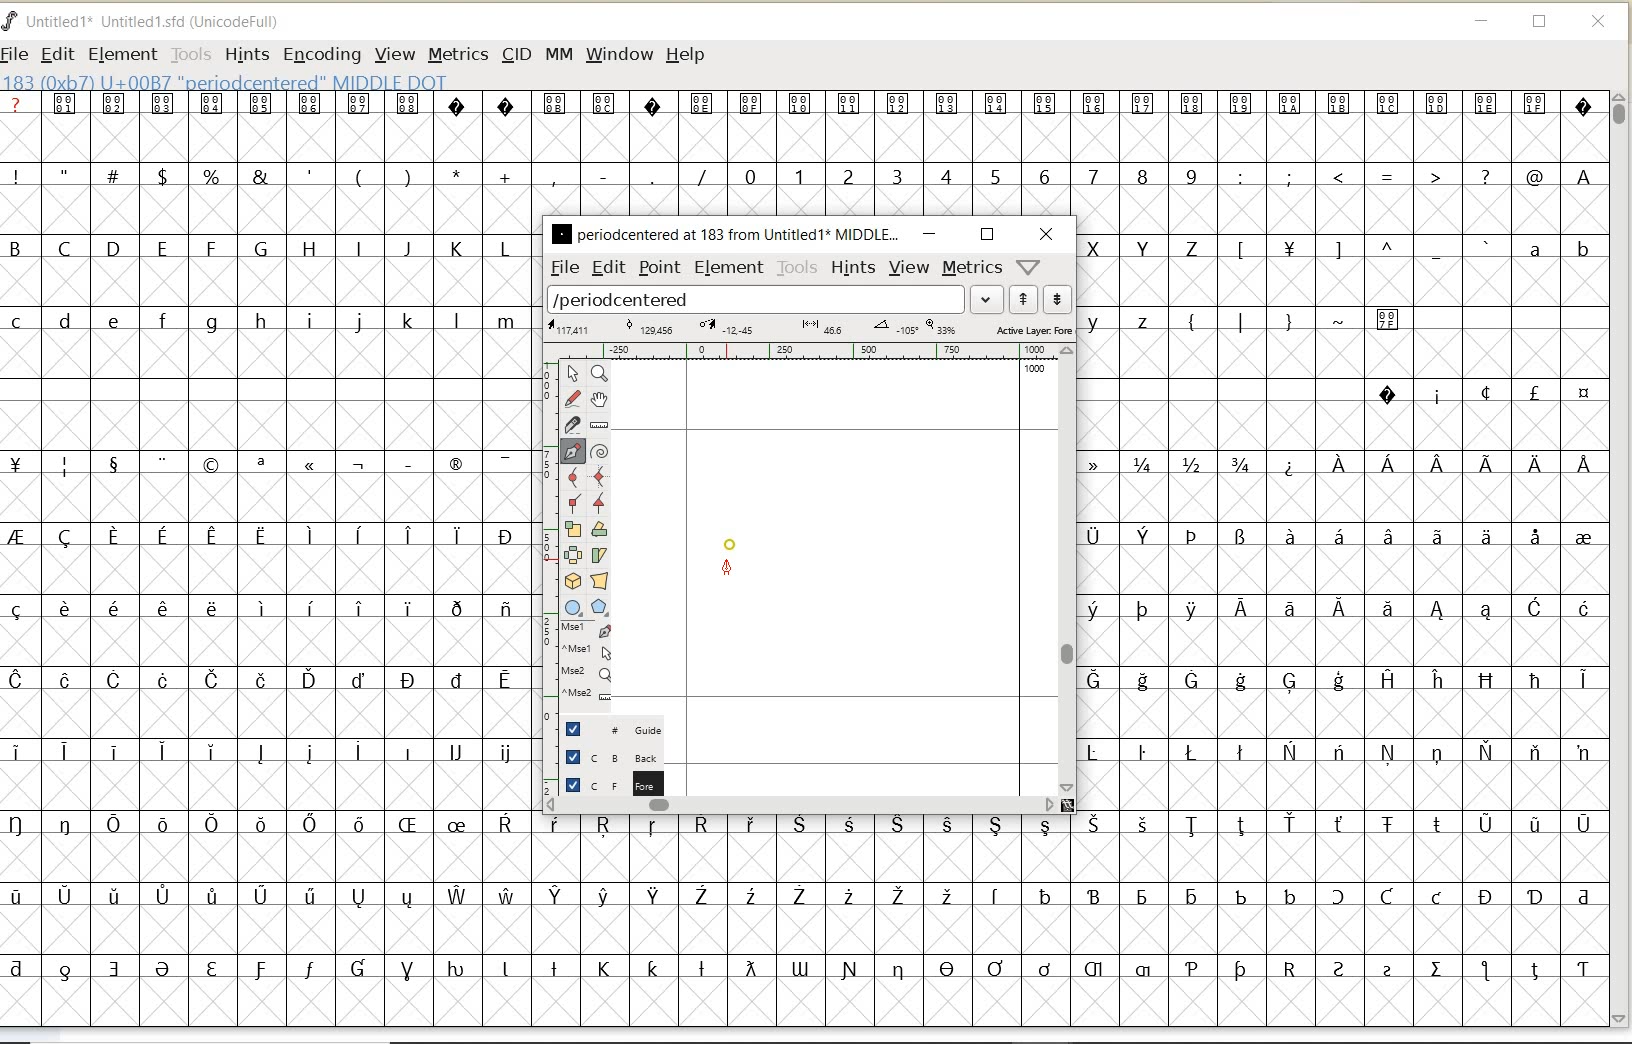  I want to click on perform a perspective transformation on the selection, so click(600, 581).